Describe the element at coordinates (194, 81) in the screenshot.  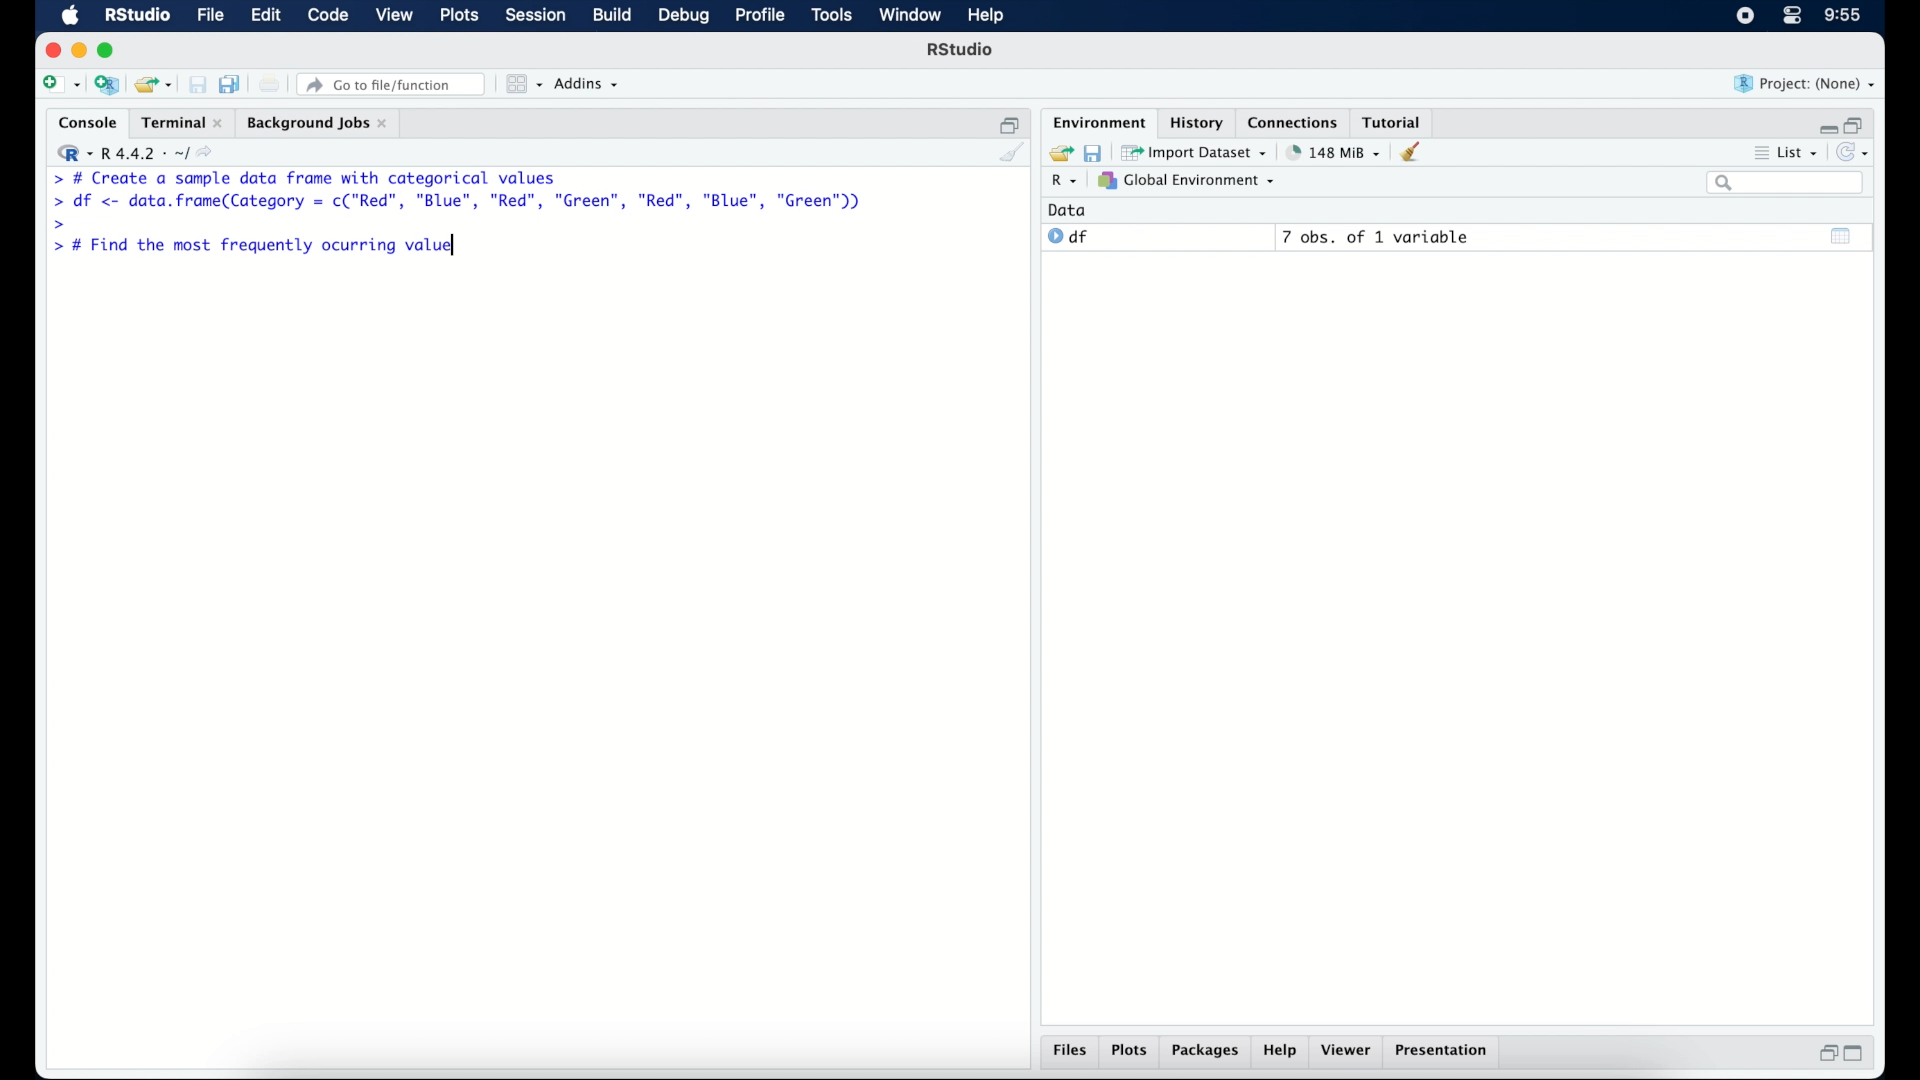
I see `save` at that location.